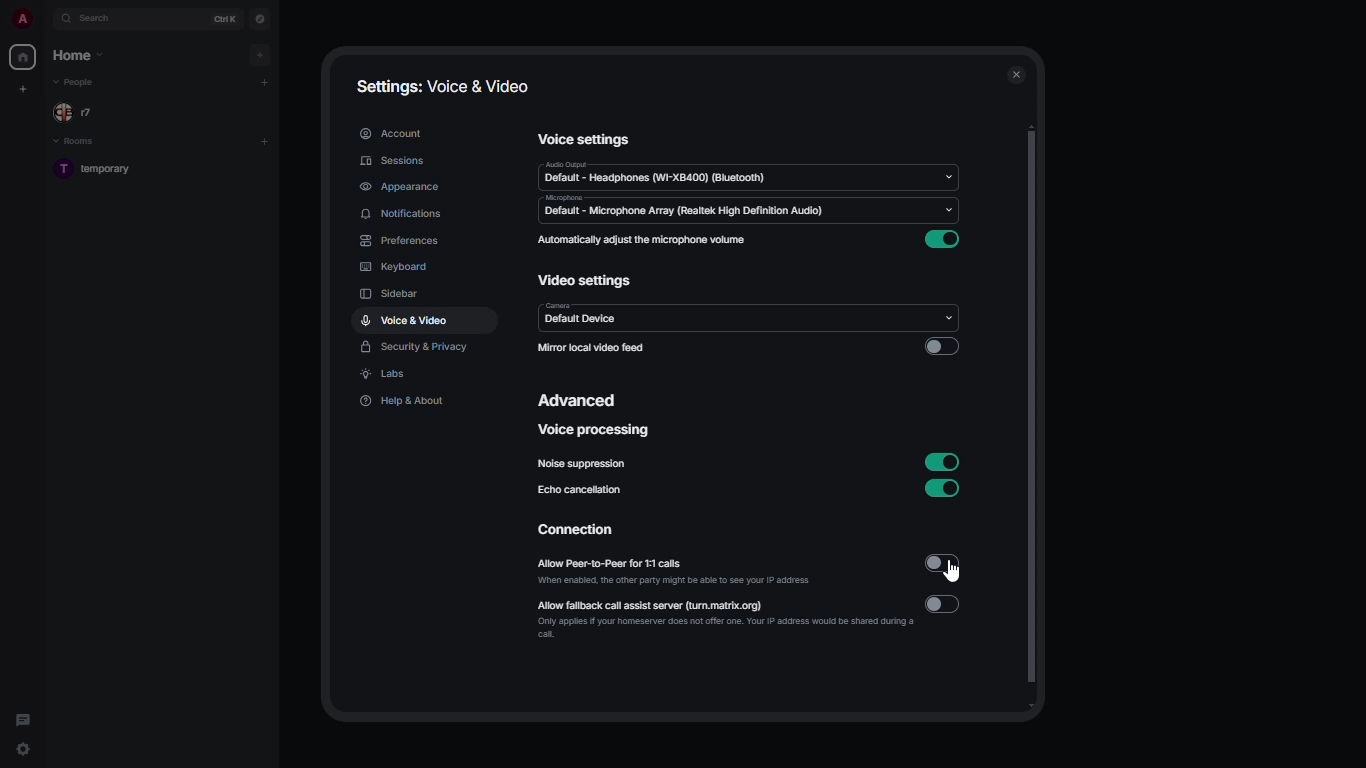  I want to click on advanced, so click(581, 399).